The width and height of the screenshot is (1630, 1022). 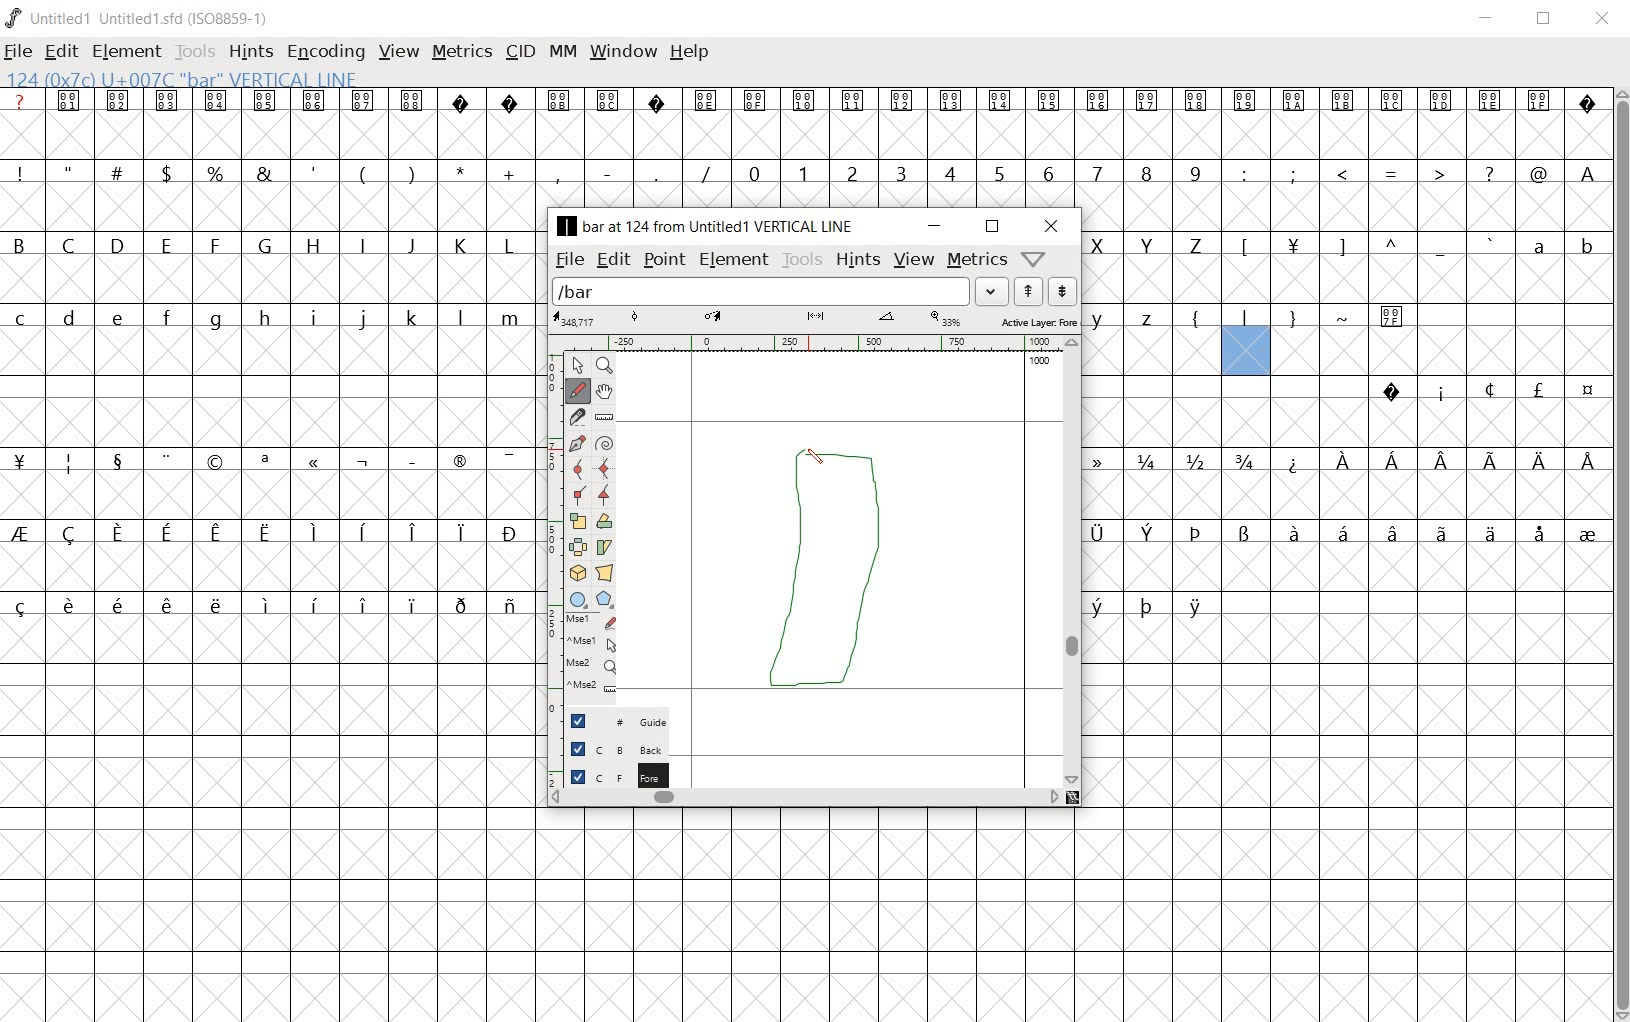 I want to click on change whether spiro is active or not, so click(x=603, y=442).